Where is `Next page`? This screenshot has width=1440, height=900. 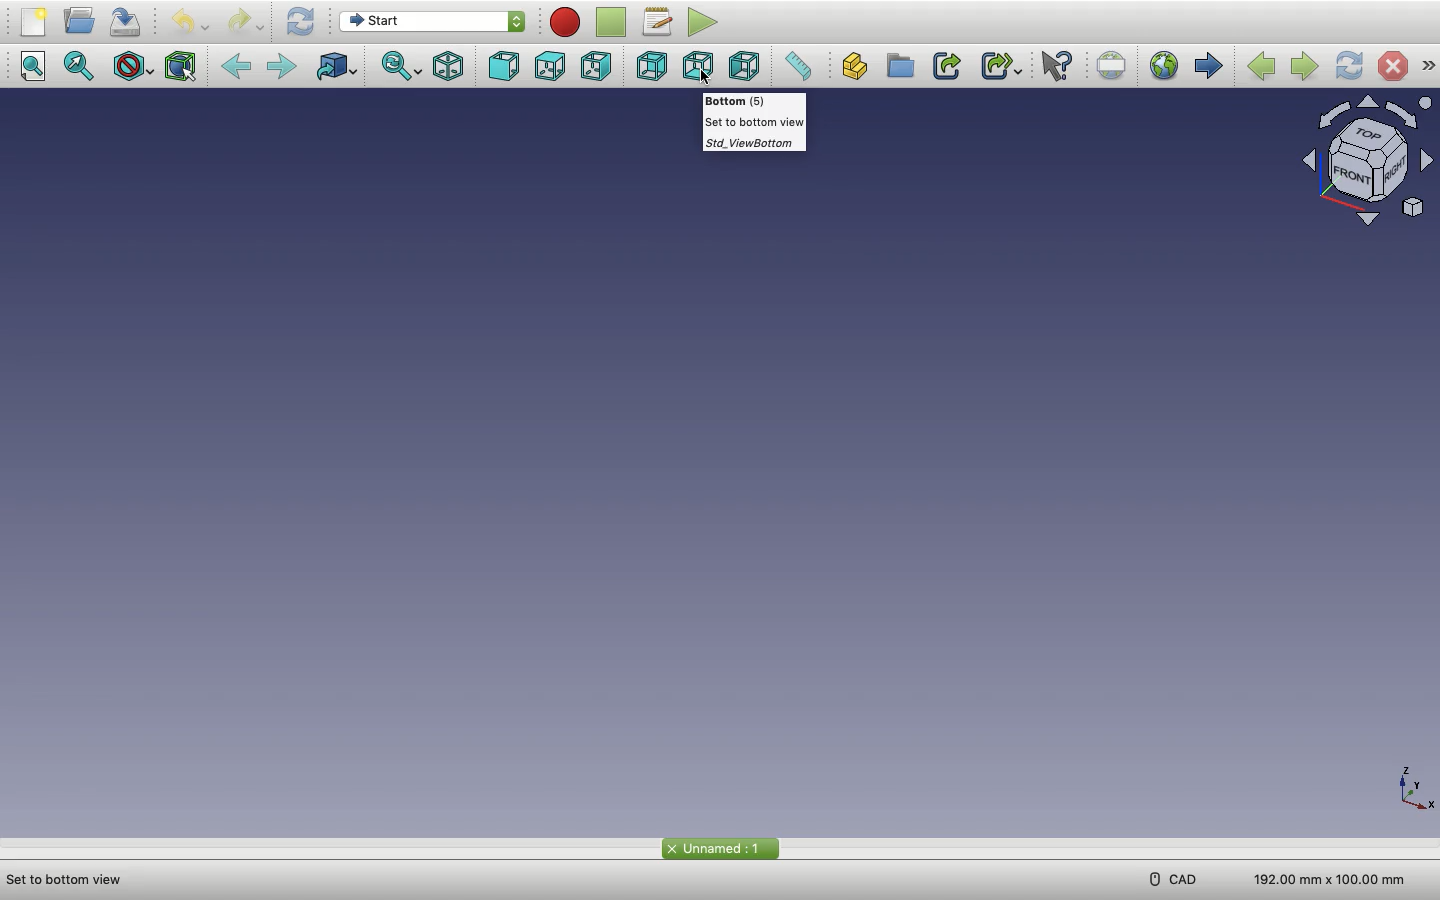 Next page is located at coordinates (1304, 64).